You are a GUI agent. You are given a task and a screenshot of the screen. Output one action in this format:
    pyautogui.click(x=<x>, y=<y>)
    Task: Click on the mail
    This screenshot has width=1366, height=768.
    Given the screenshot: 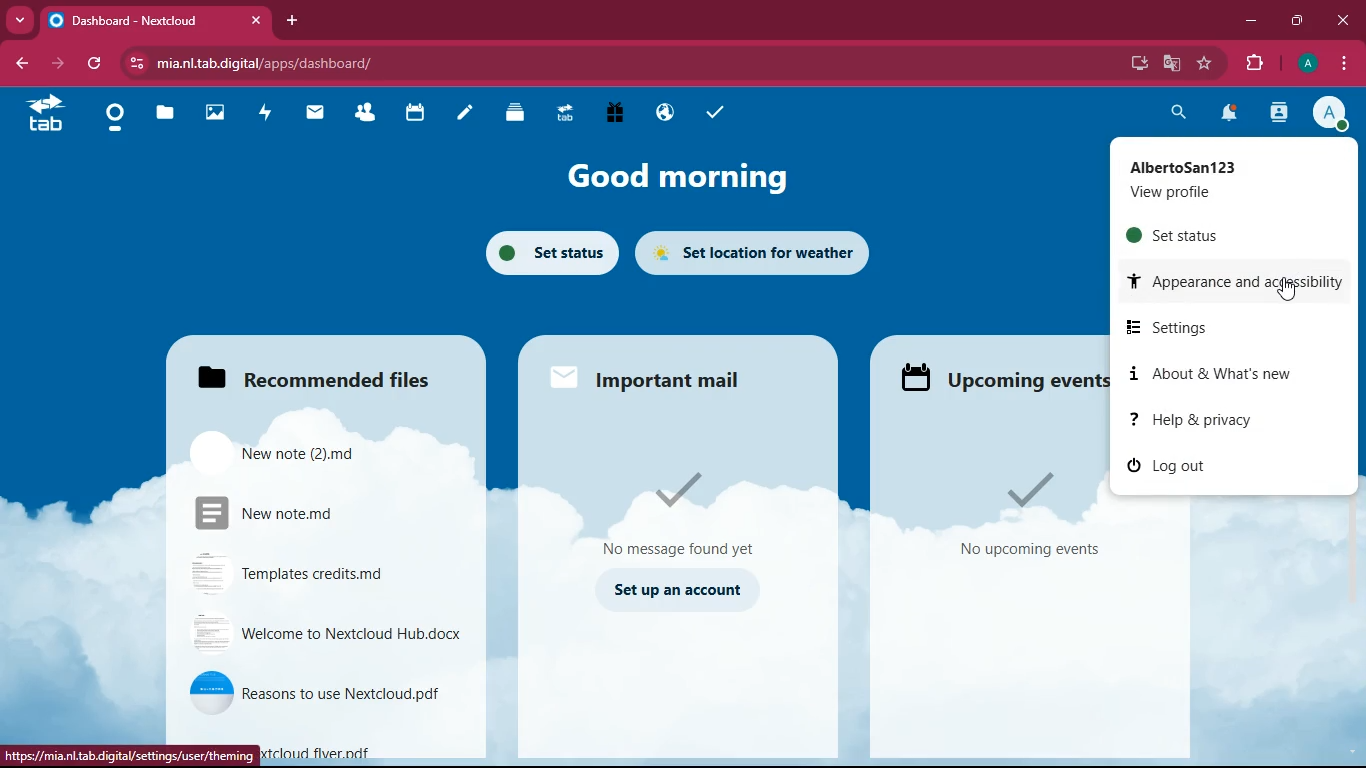 What is the action you would take?
    pyautogui.click(x=313, y=114)
    